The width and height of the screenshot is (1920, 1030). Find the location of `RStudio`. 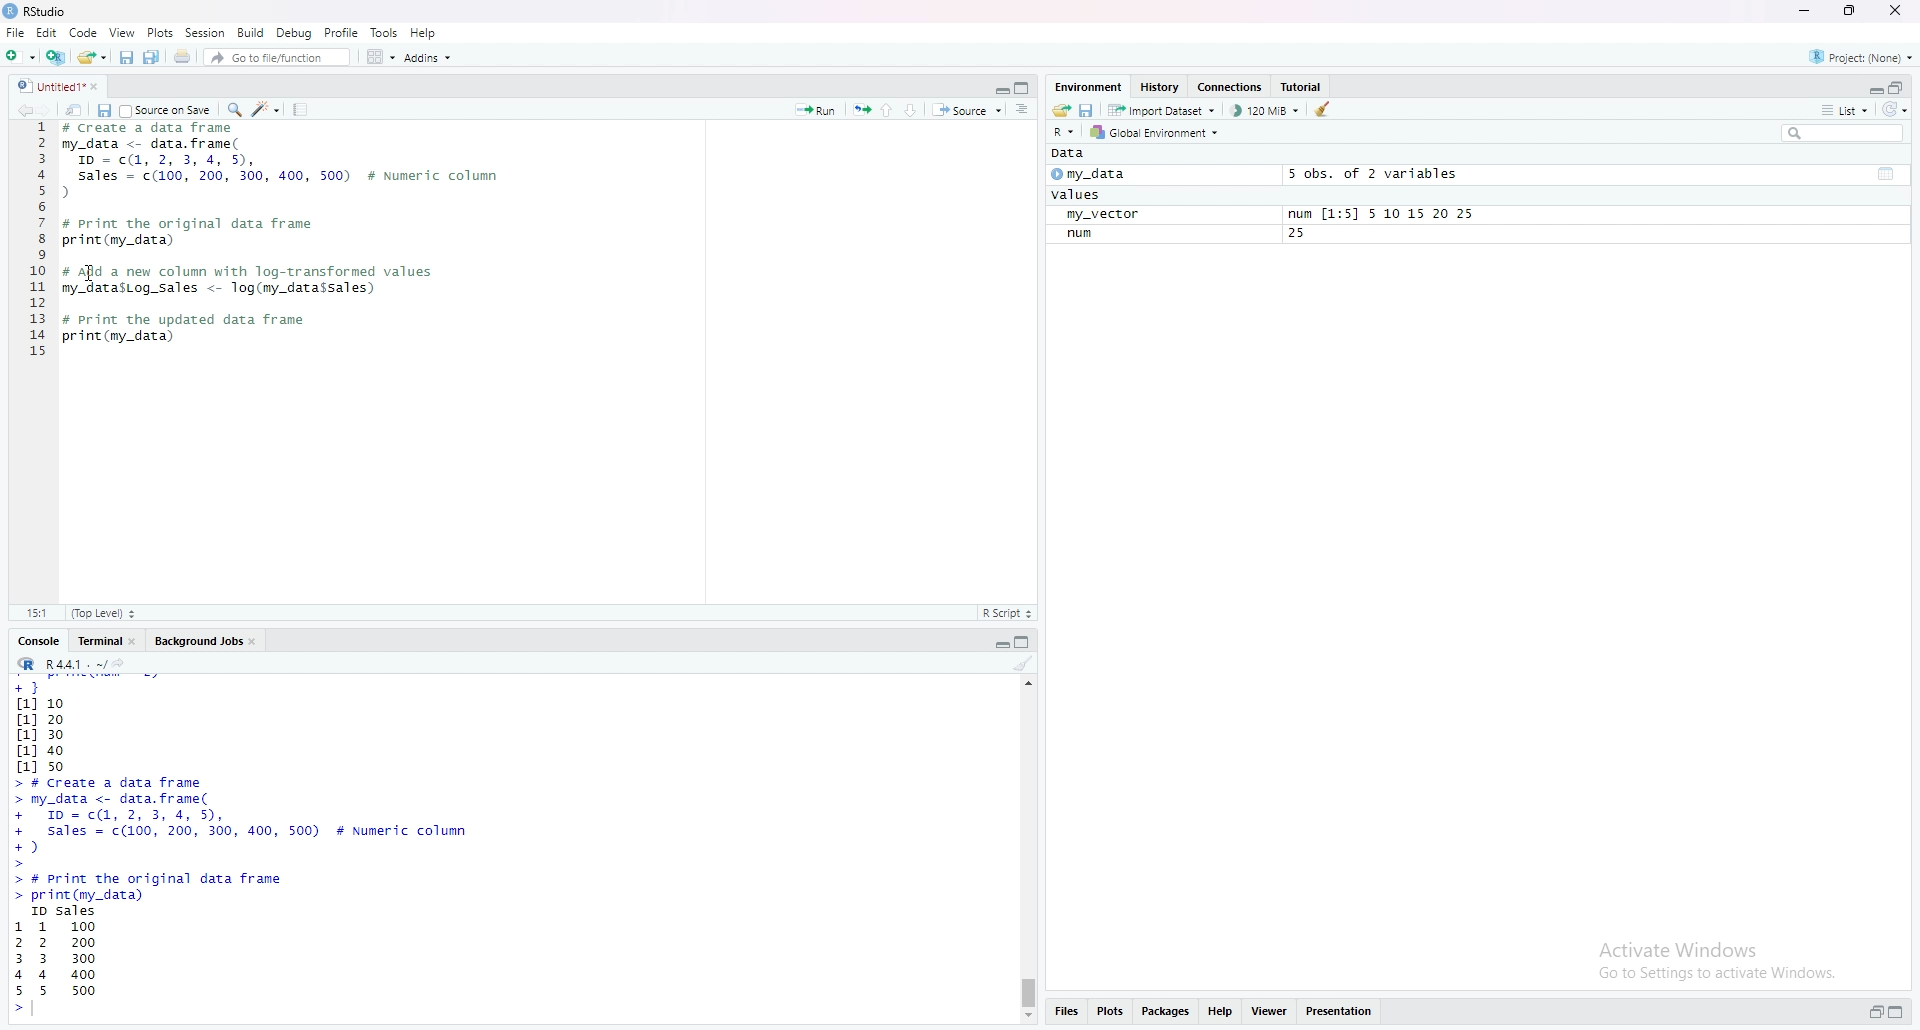

RStudio is located at coordinates (87, 11).